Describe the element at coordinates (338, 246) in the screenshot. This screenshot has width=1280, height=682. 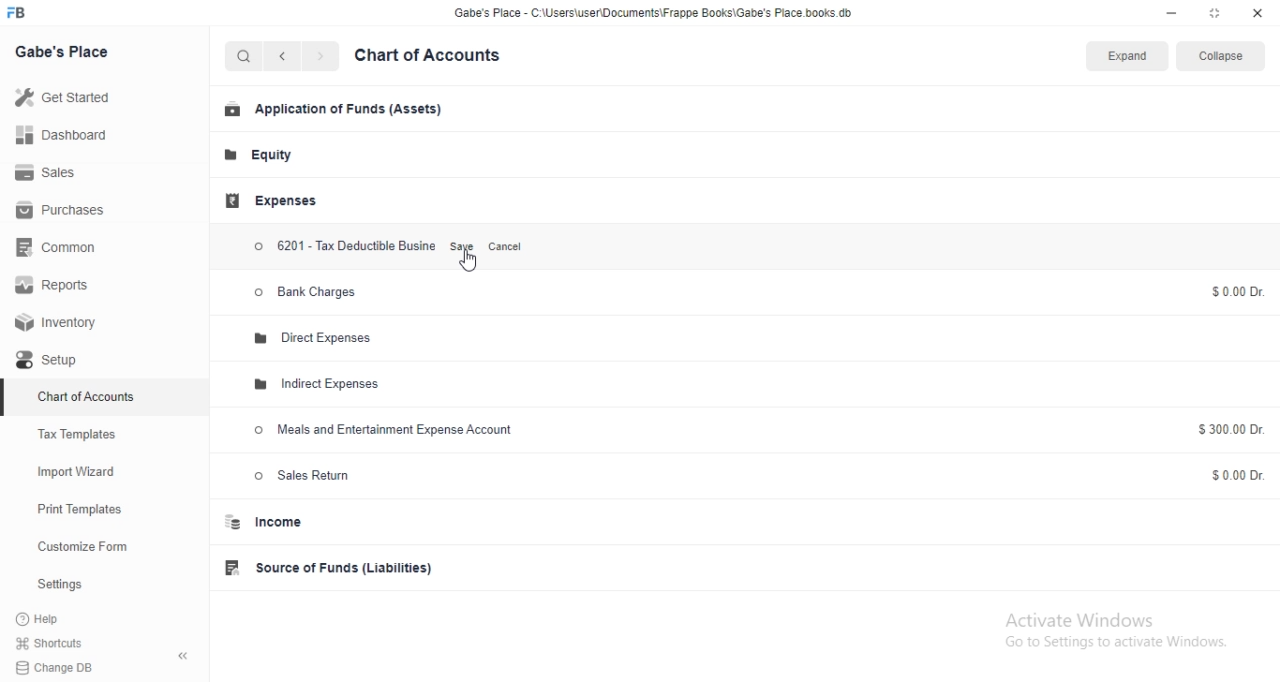
I see `6201 - Tax Deductible Business Expenses` at that location.